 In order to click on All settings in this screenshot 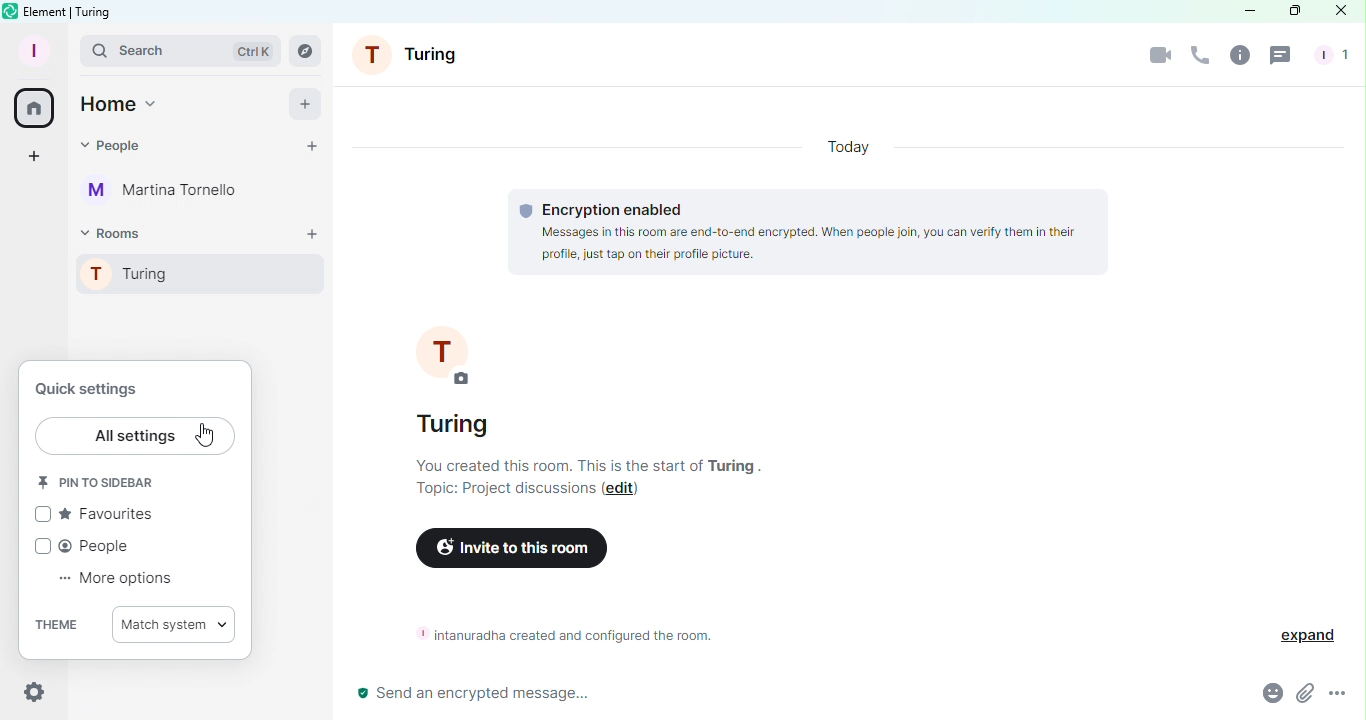, I will do `click(138, 437)`.